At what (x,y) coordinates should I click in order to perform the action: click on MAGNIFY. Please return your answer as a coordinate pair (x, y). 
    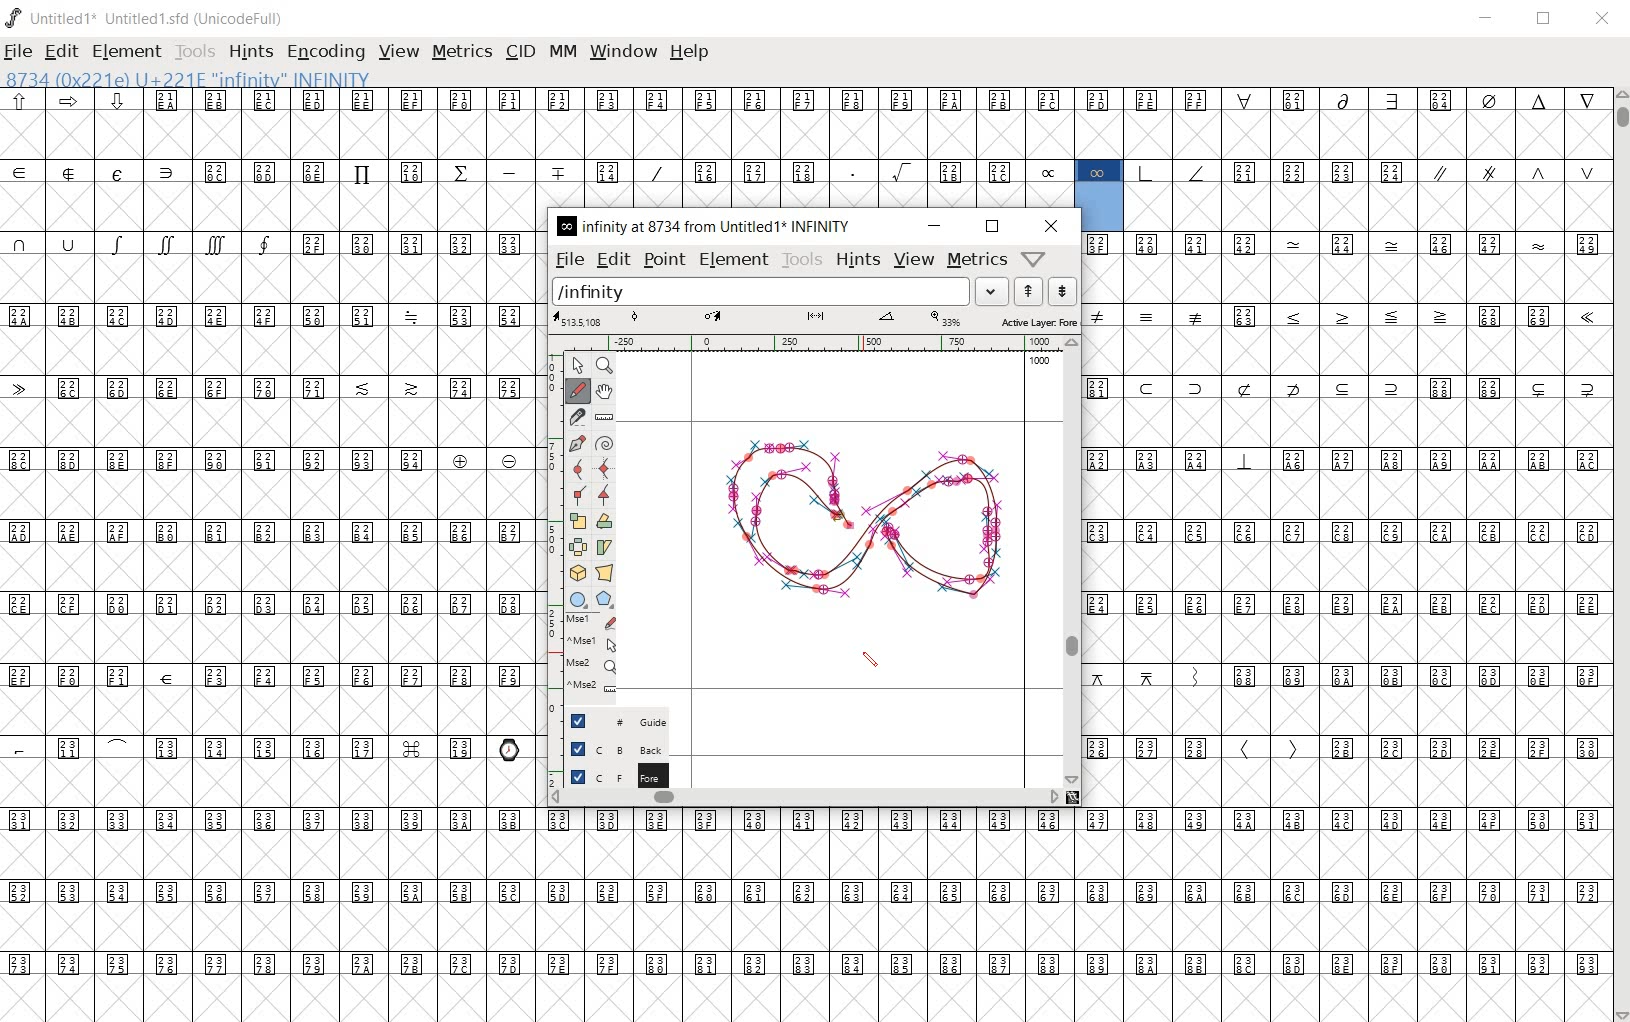
    Looking at the image, I should click on (606, 367).